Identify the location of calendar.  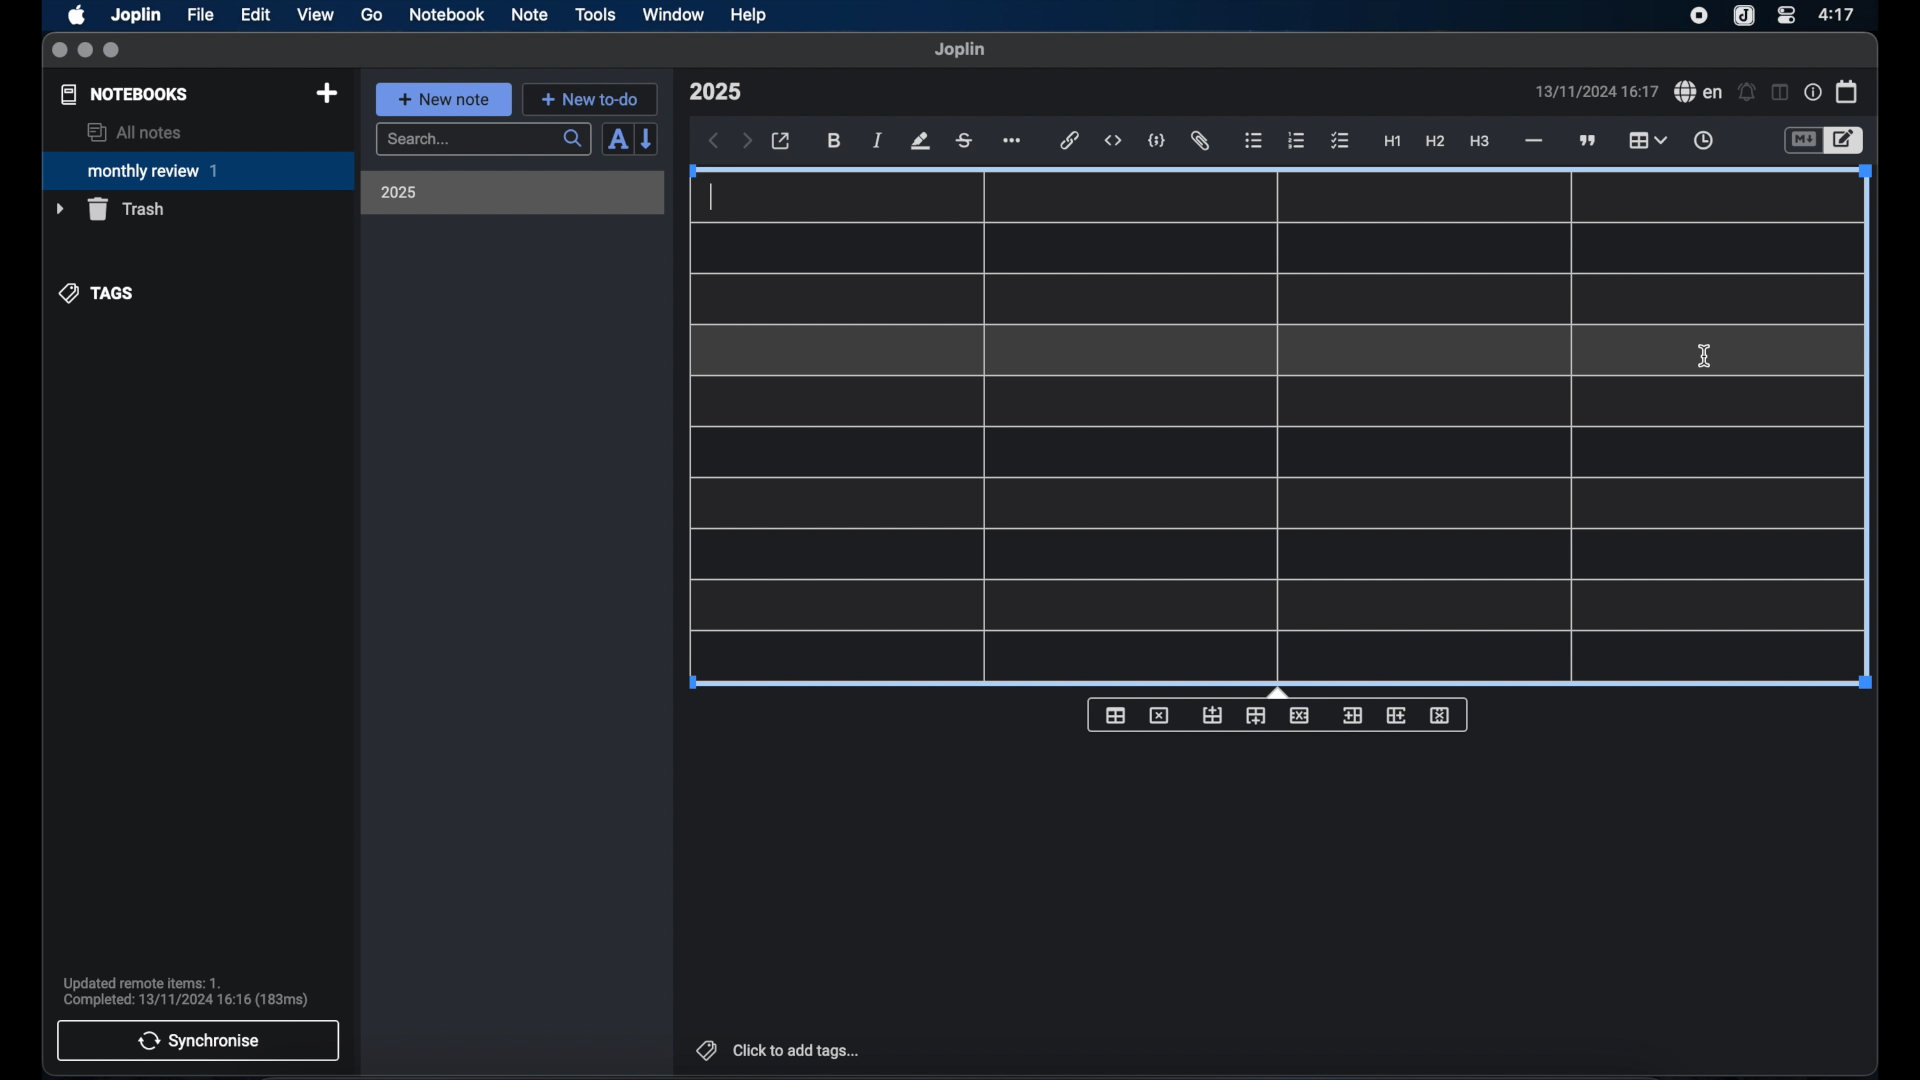
(1848, 91).